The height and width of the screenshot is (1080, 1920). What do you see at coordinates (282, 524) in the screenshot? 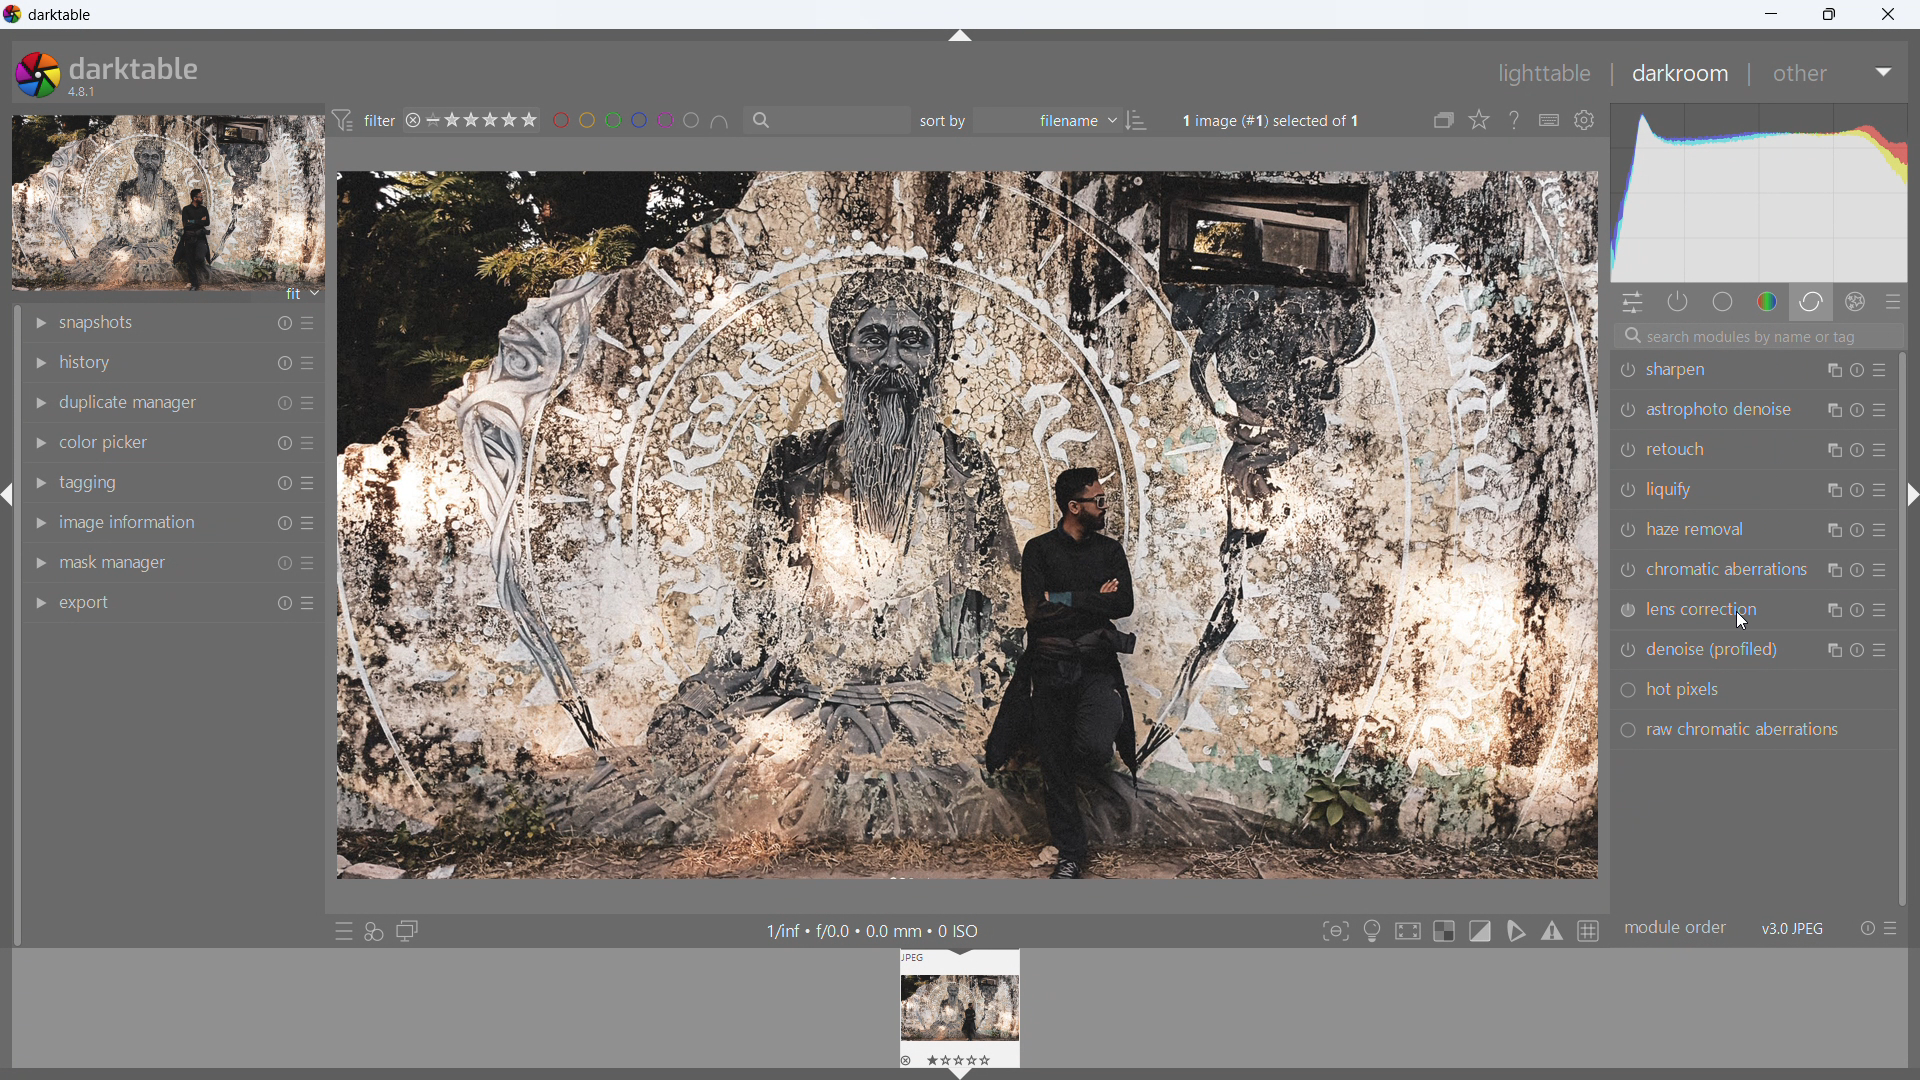
I see `reset` at bounding box center [282, 524].